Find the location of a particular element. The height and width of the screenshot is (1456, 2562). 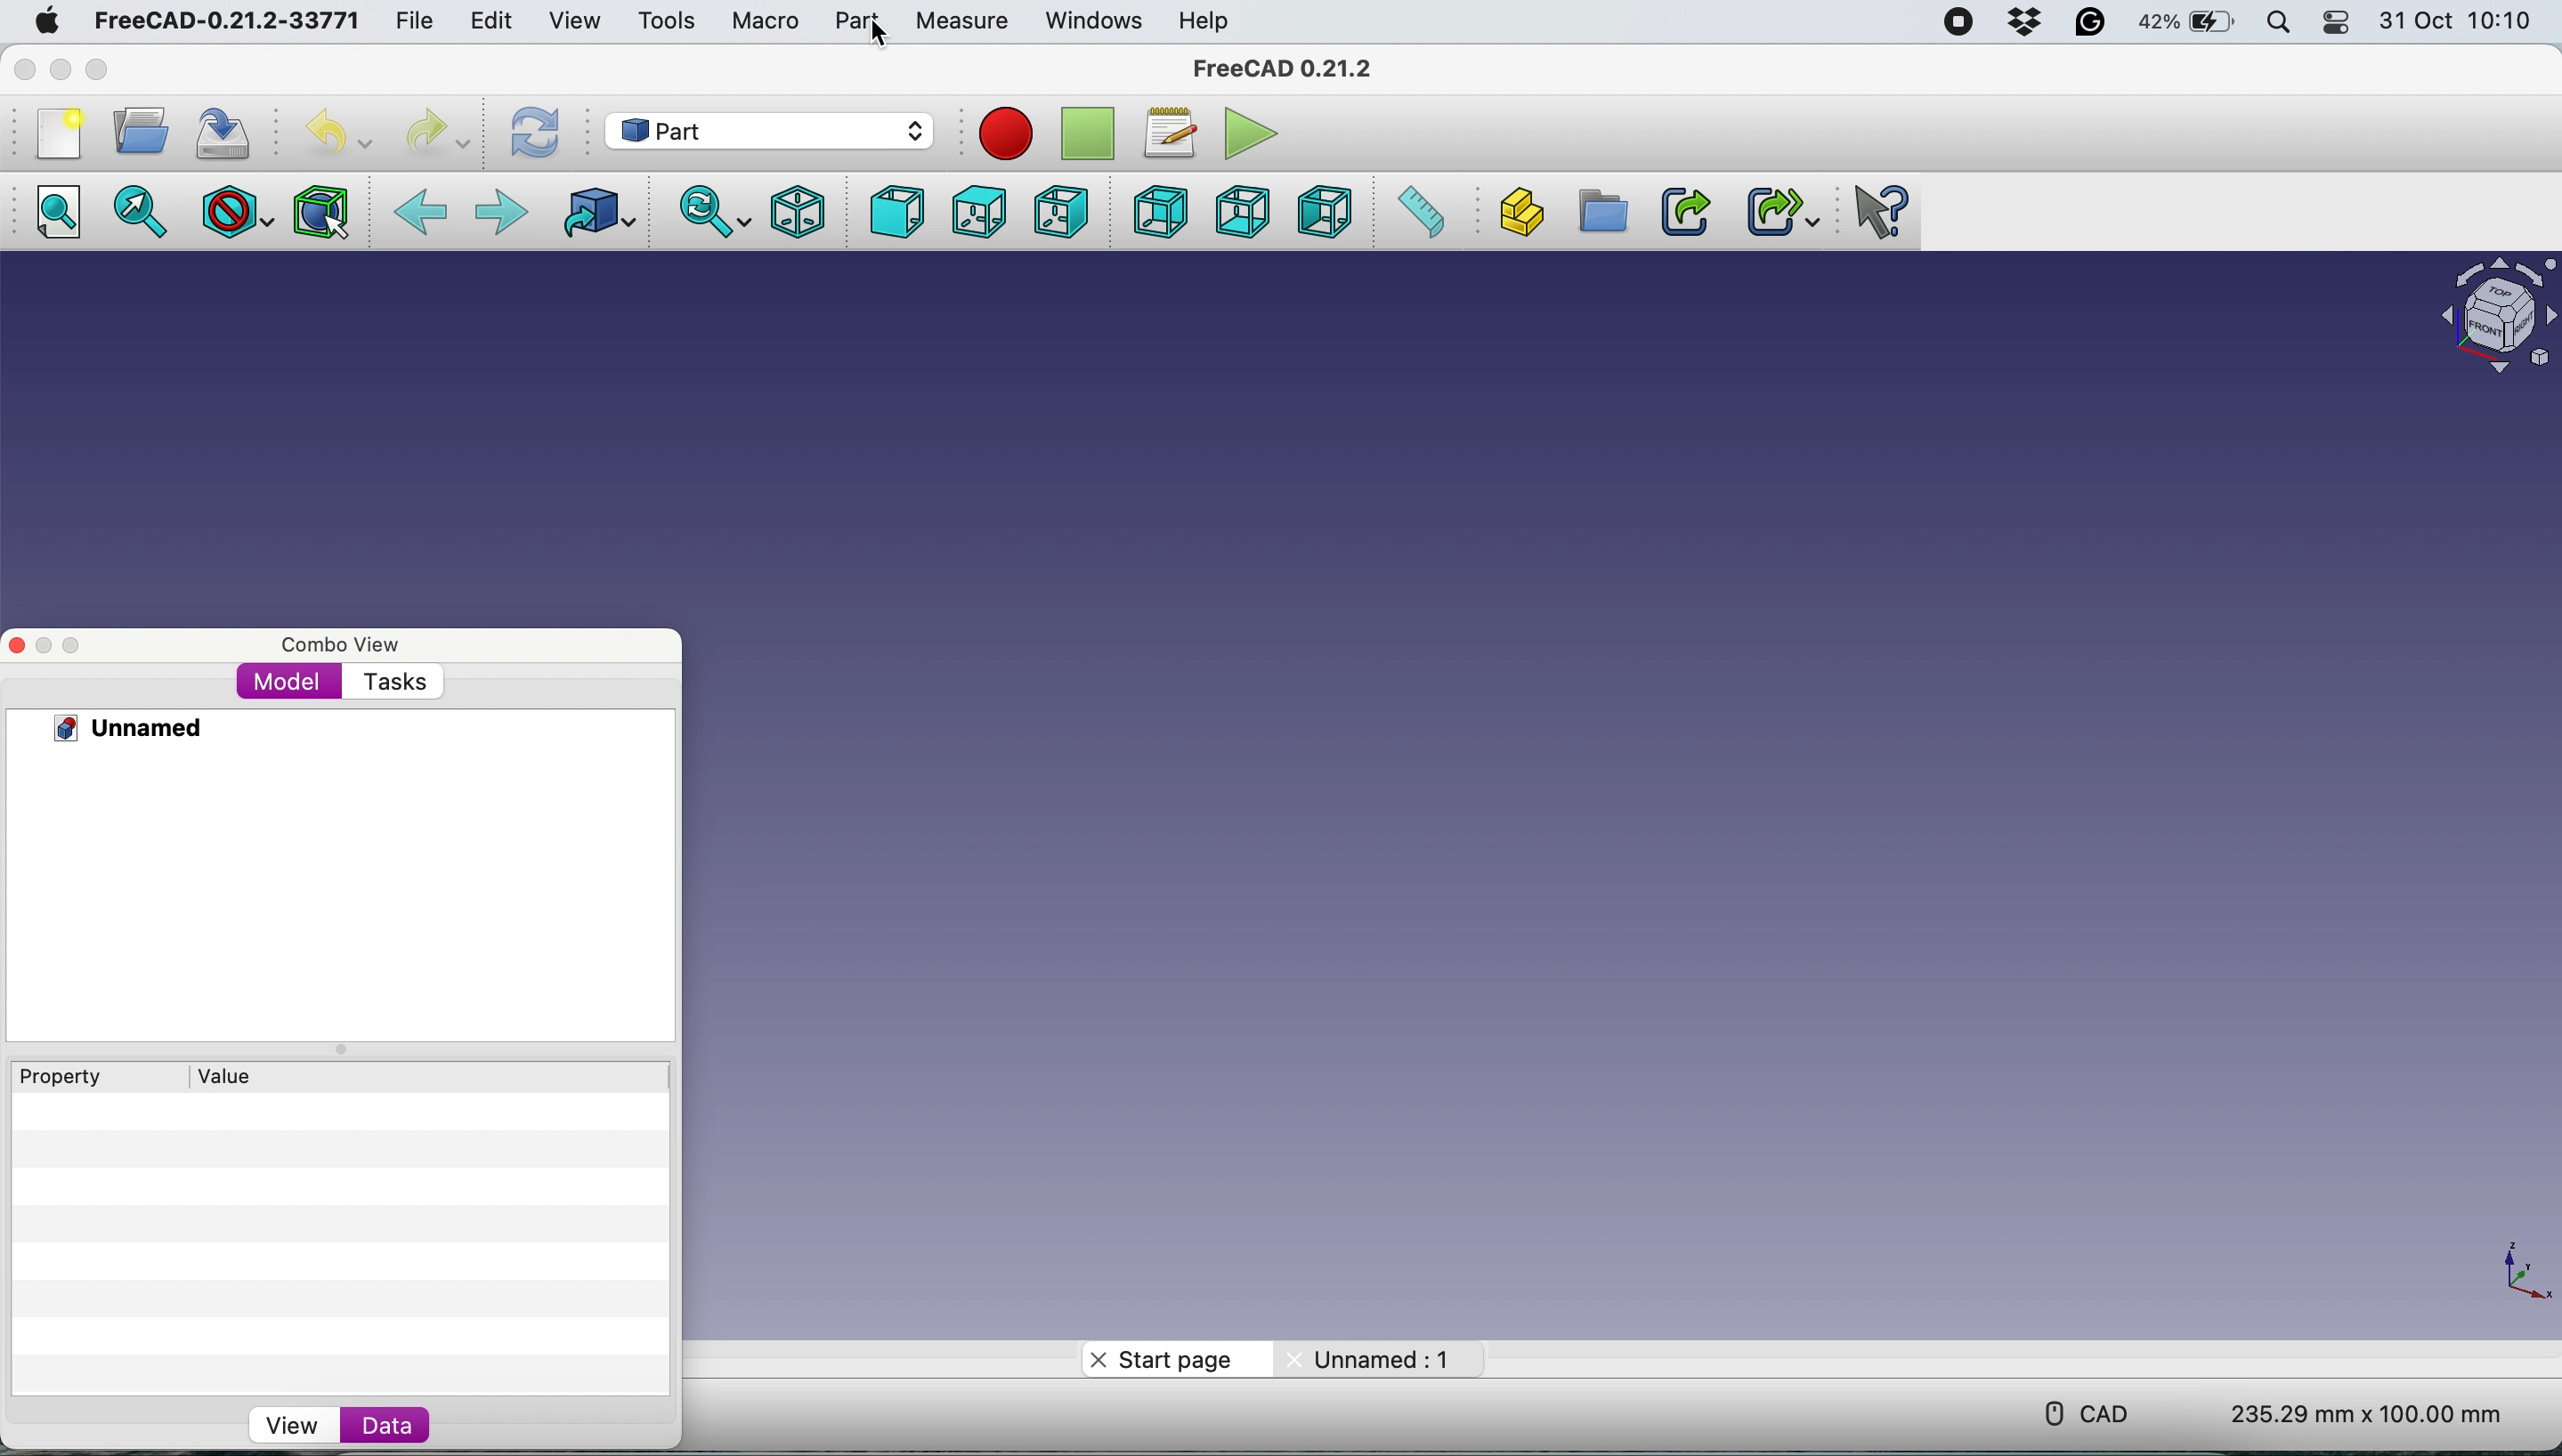

Screen recorder is located at coordinates (1962, 21).